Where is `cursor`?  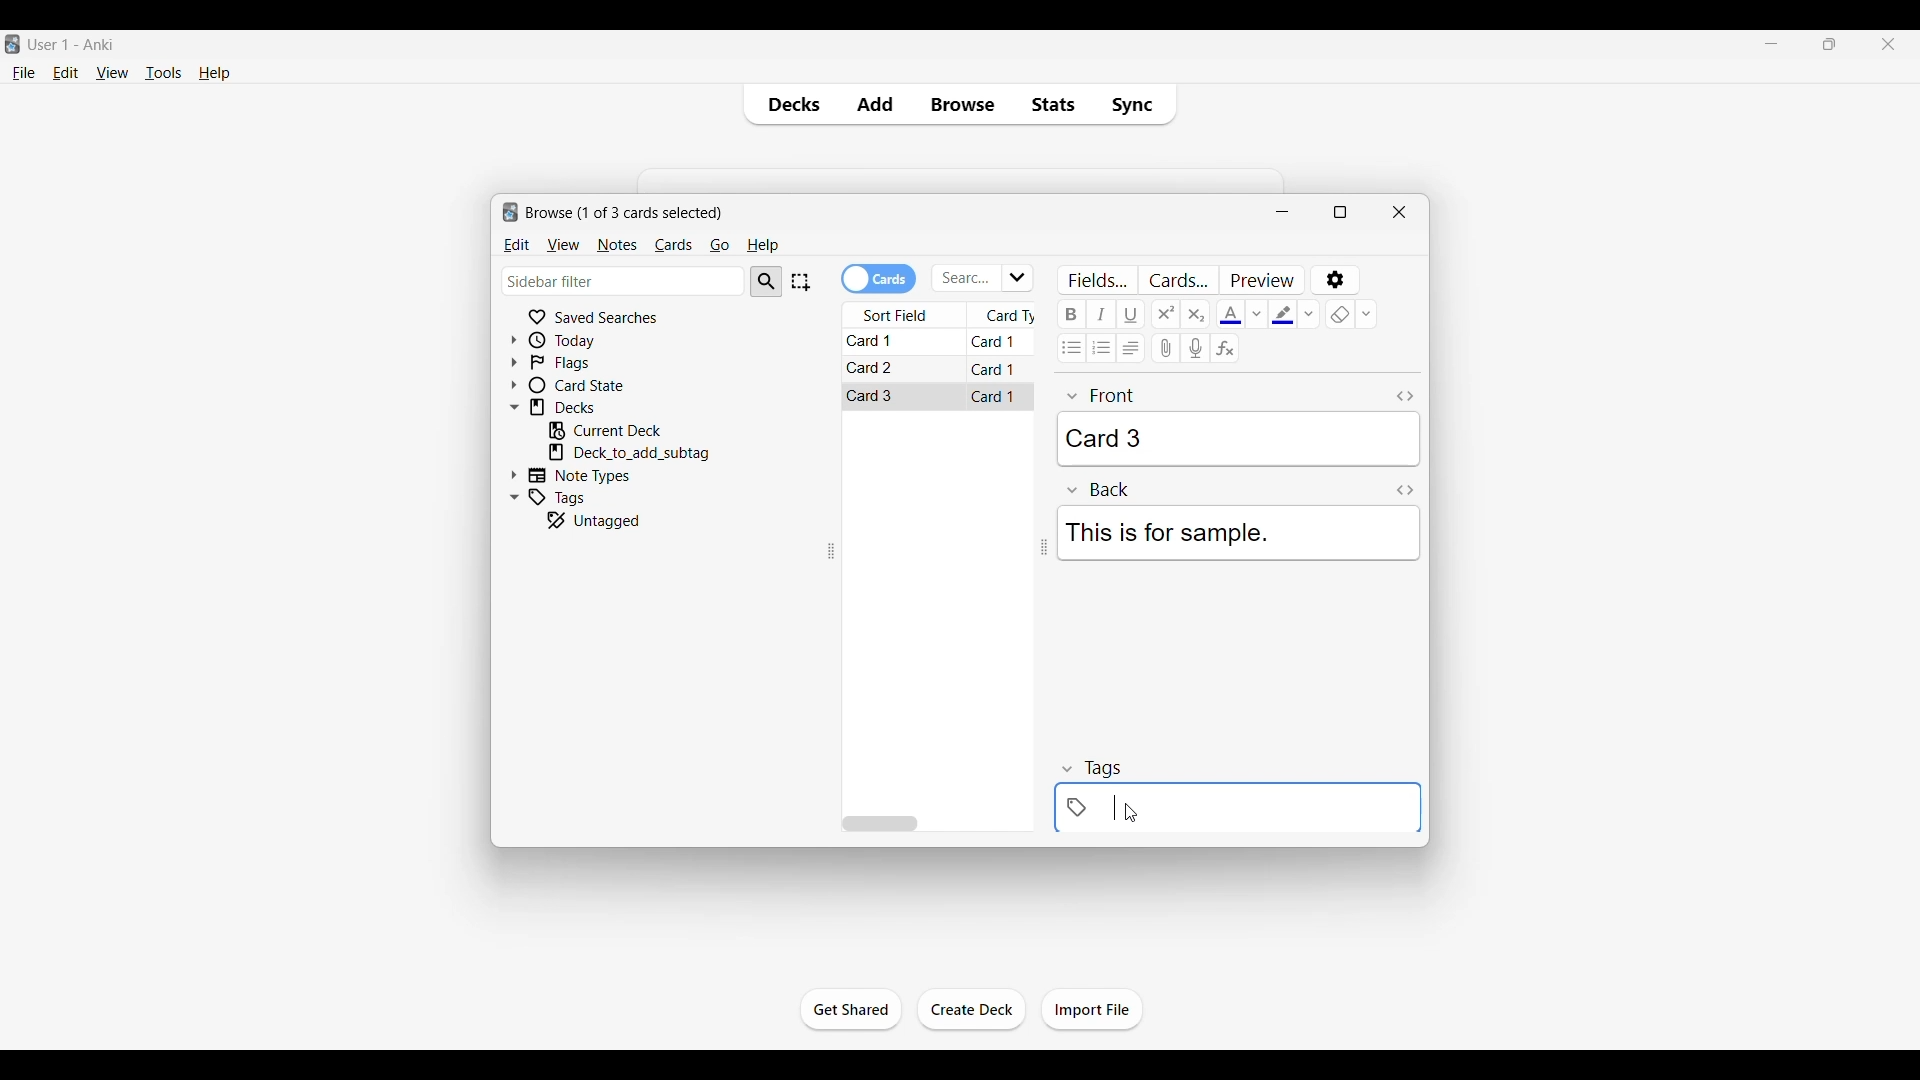 cursor is located at coordinates (1130, 814).